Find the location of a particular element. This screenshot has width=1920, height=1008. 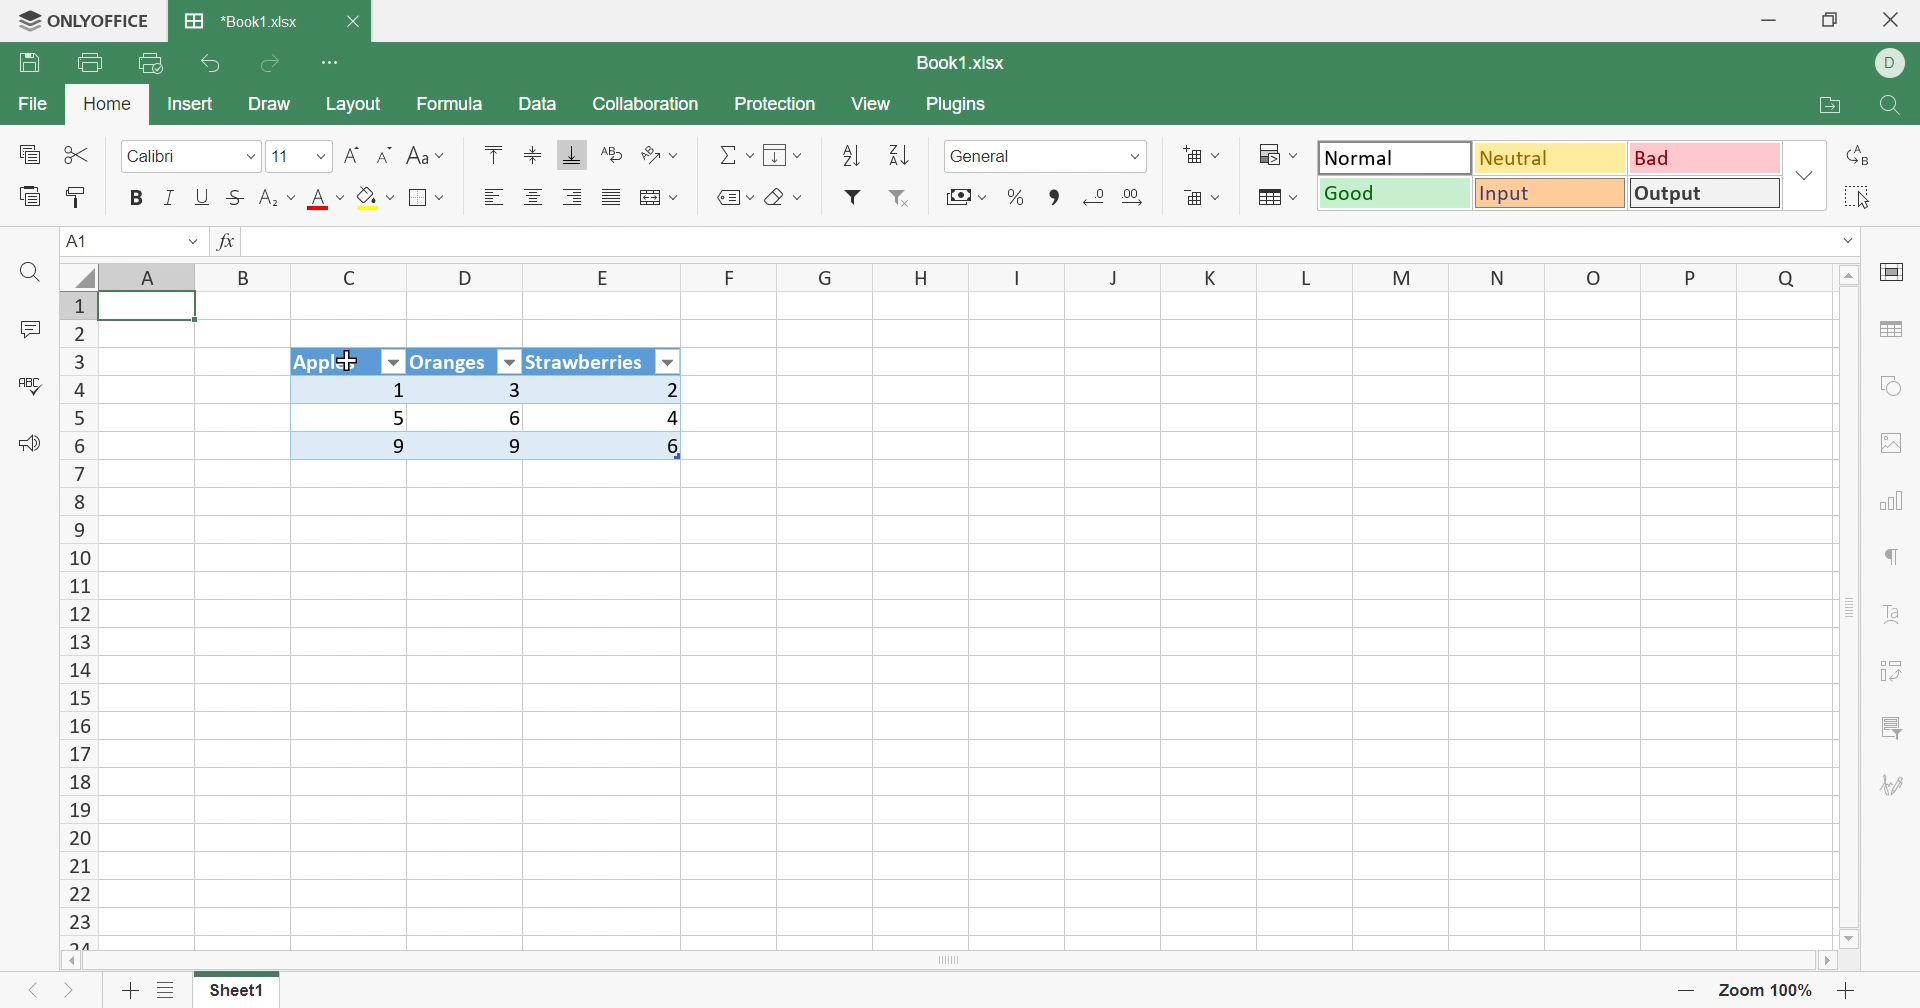

Input is located at coordinates (1555, 196).